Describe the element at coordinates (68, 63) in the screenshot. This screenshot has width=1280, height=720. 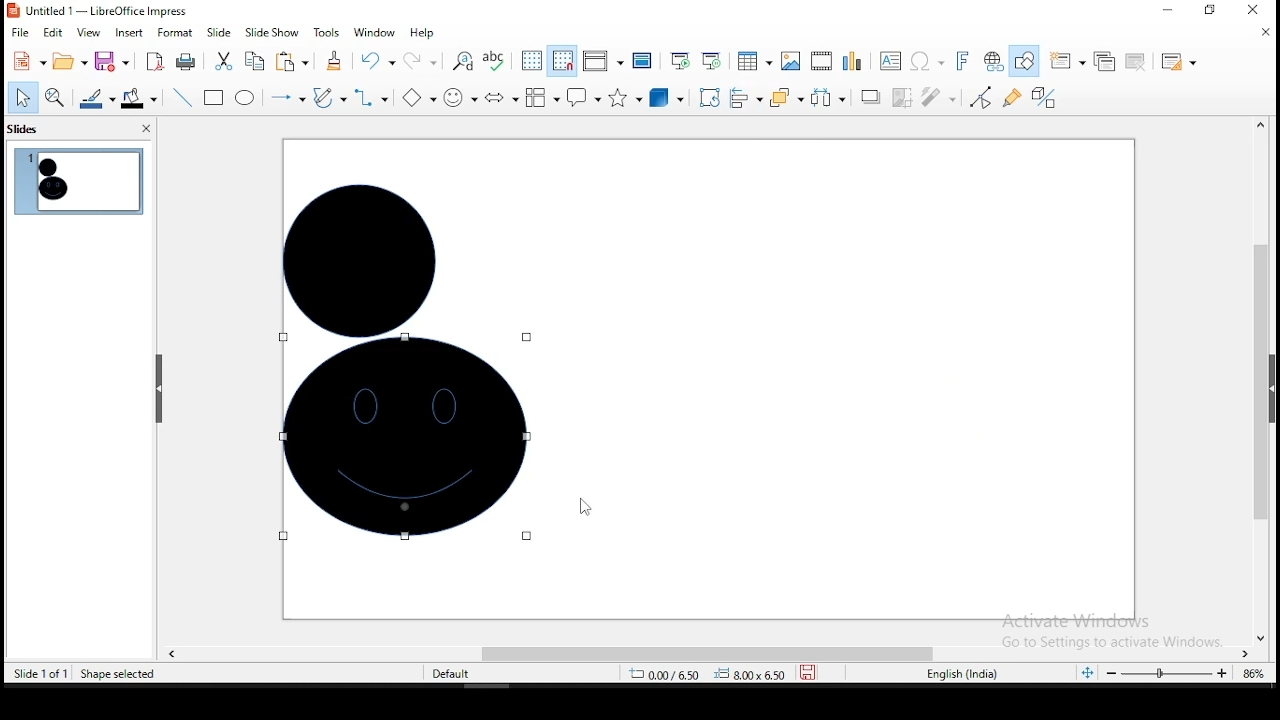
I see `open` at that location.